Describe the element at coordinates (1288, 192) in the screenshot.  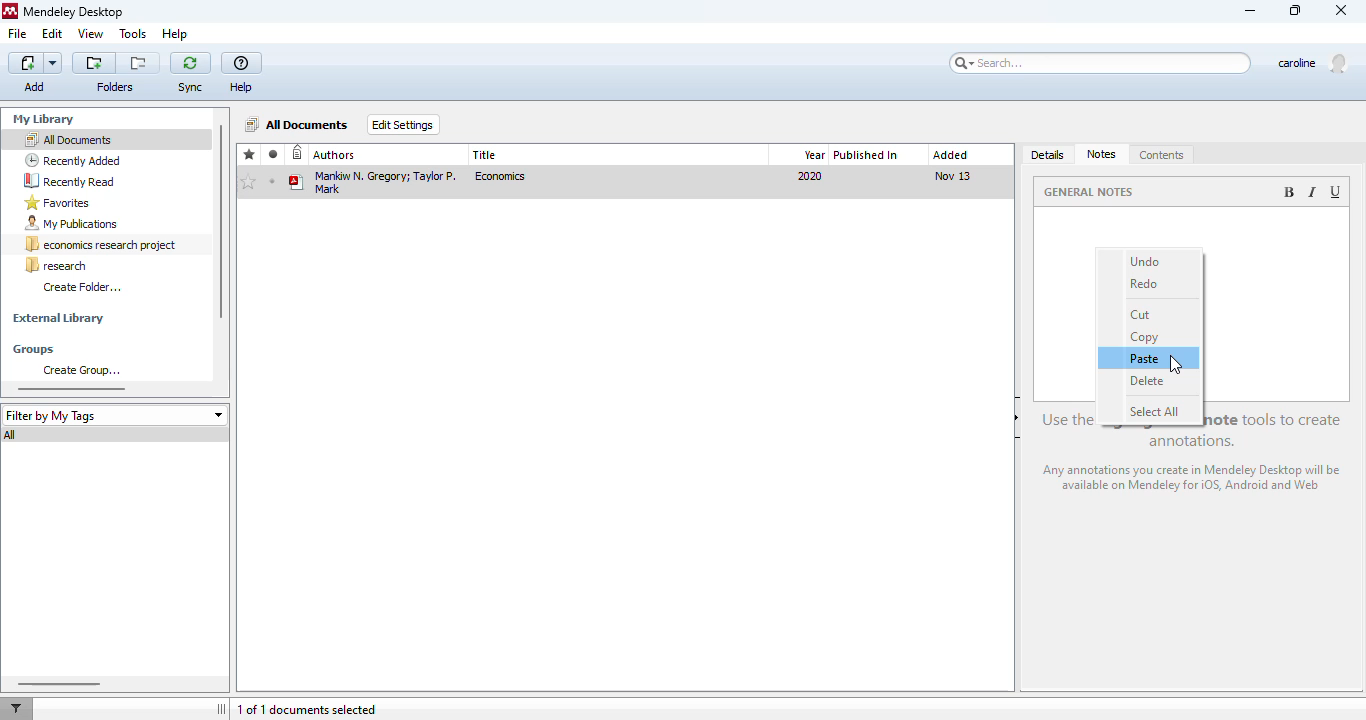
I see `bold` at that location.